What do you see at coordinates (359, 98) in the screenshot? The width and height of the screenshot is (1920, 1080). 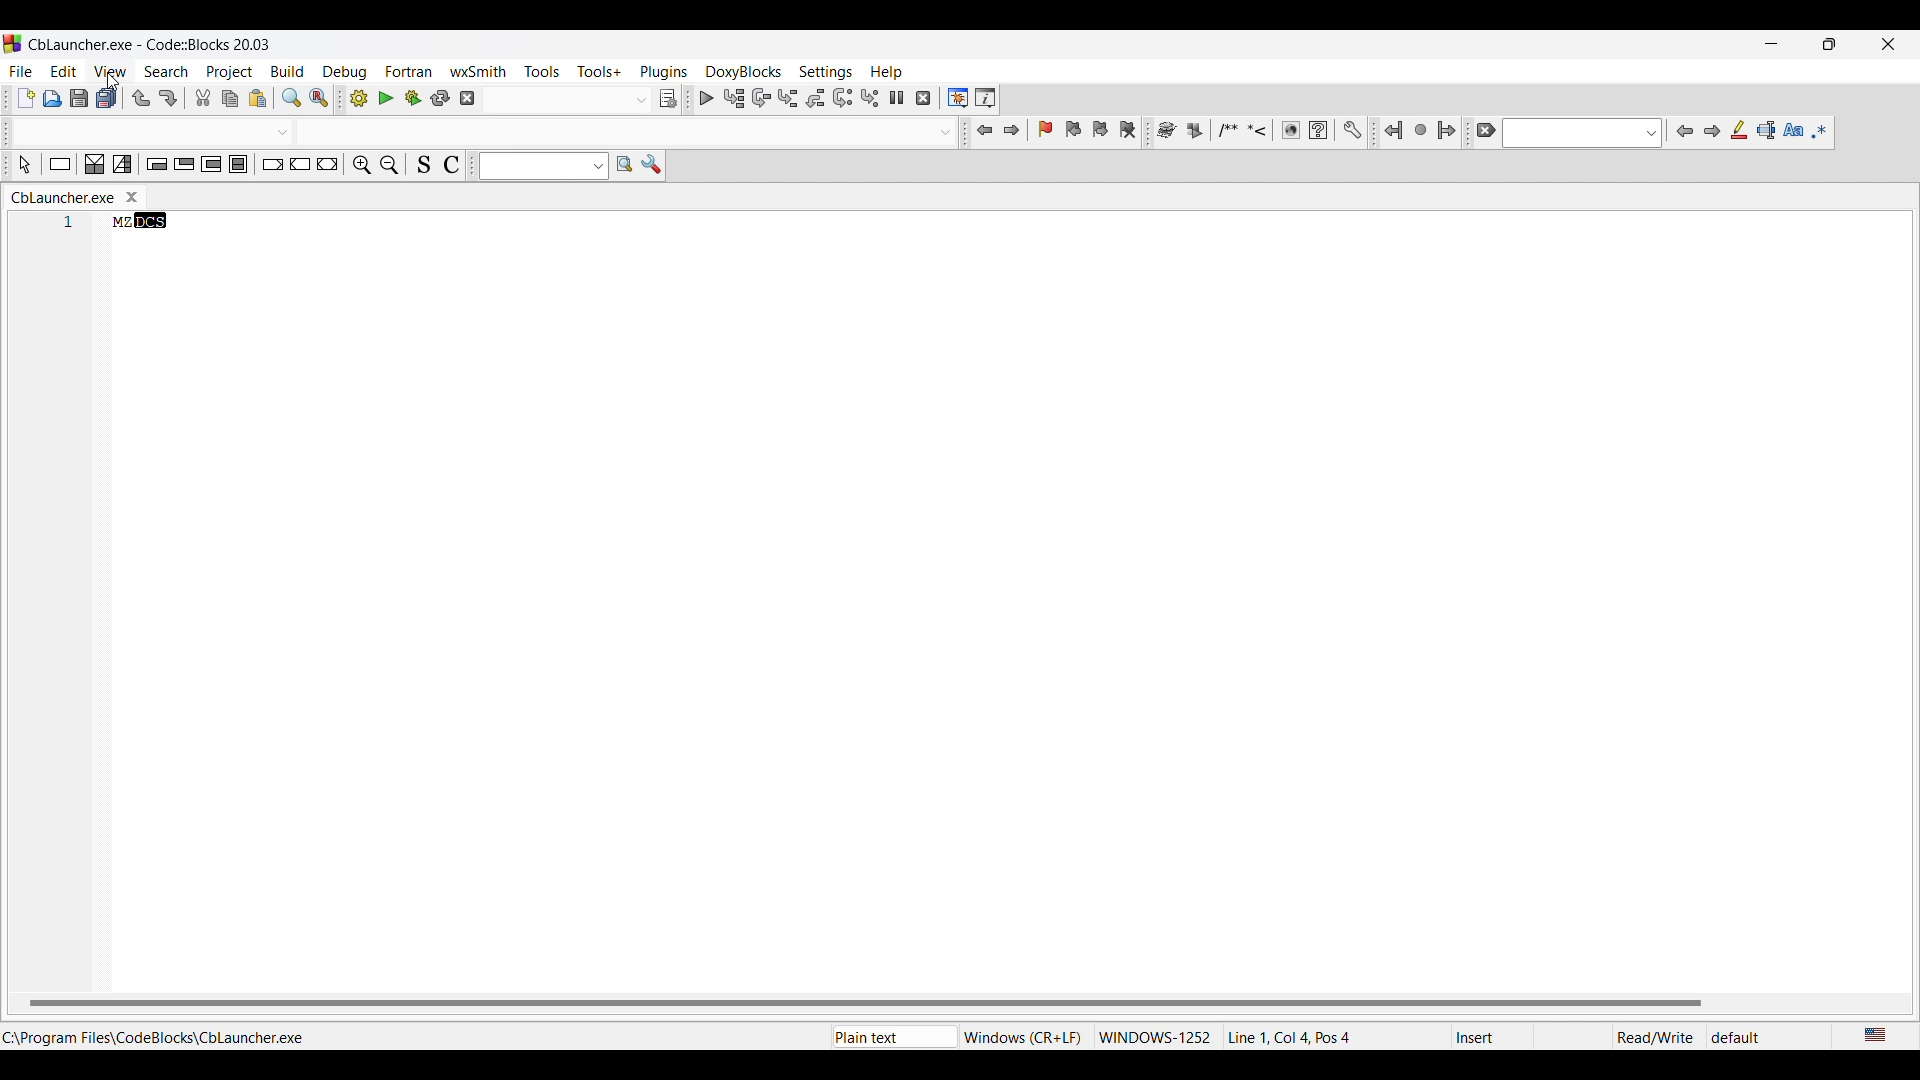 I see `Build` at bounding box center [359, 98].